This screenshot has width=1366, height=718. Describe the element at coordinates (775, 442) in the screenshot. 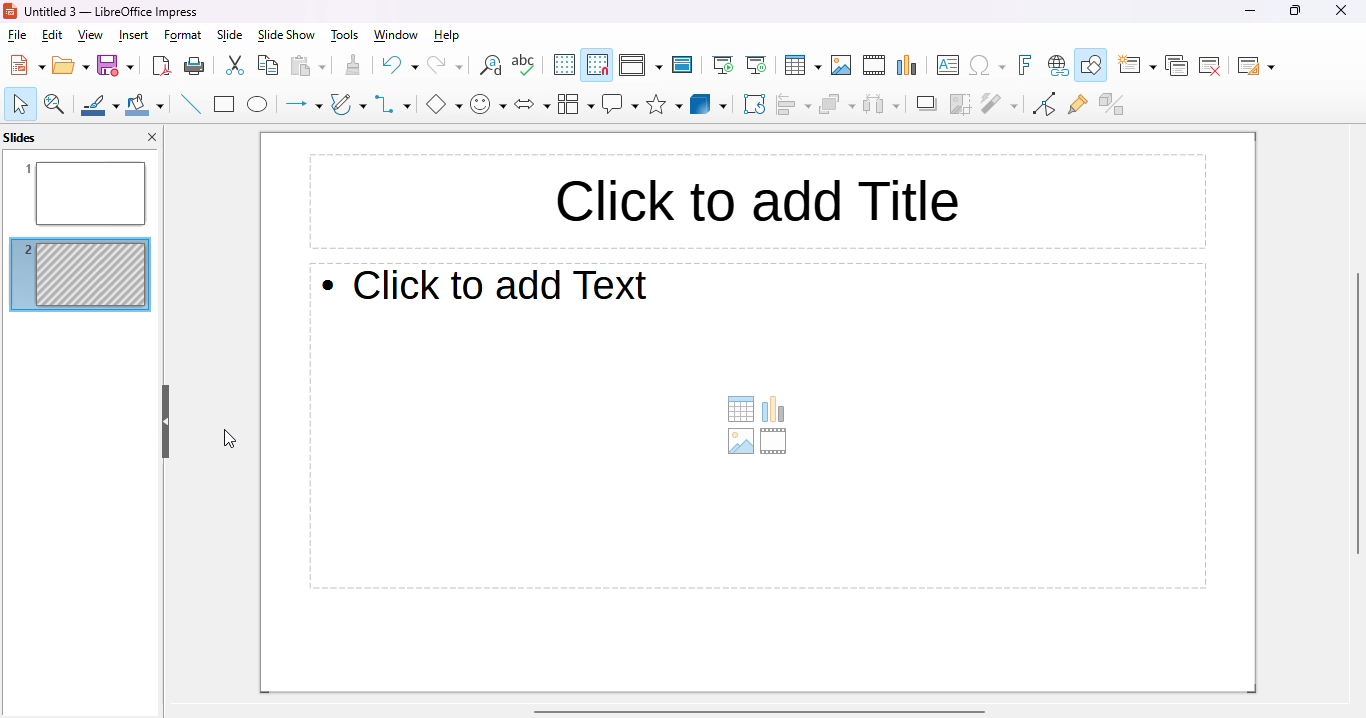

I see `insert audio or video` at that location.